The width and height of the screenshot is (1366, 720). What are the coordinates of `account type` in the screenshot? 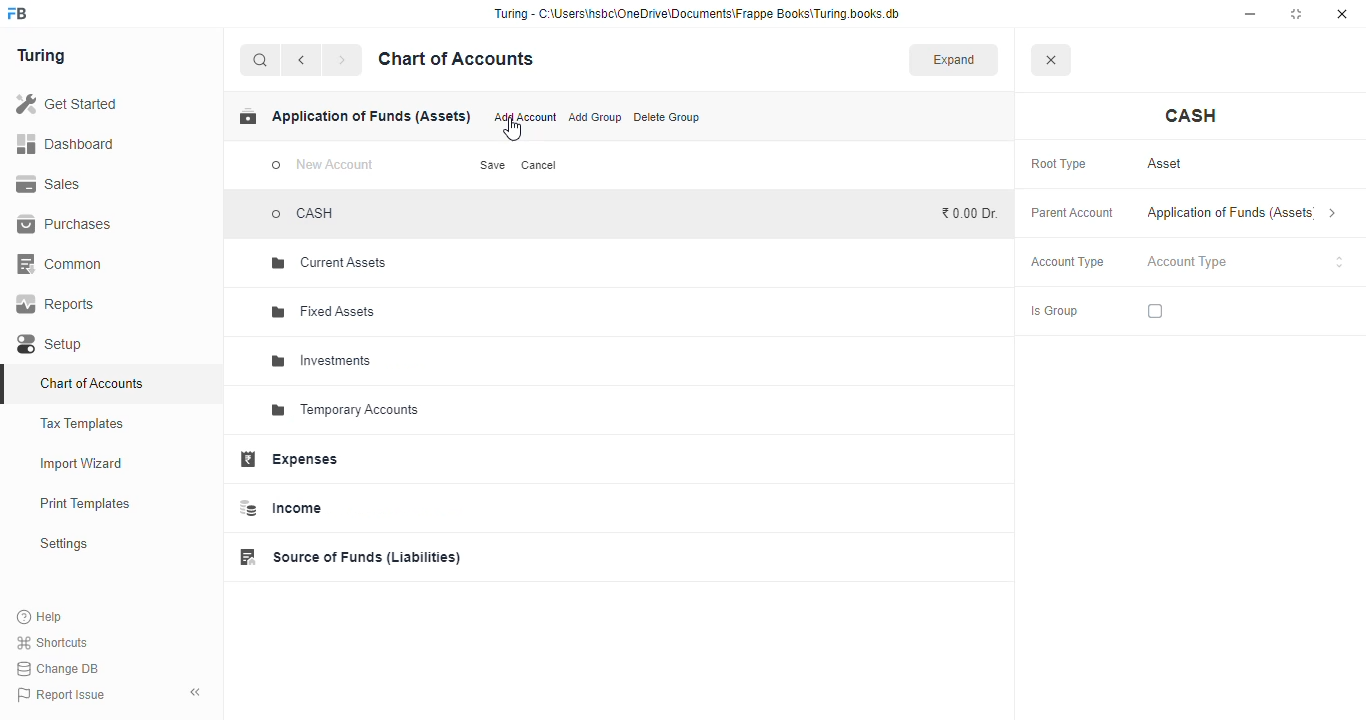 It's located at (1246, 262).